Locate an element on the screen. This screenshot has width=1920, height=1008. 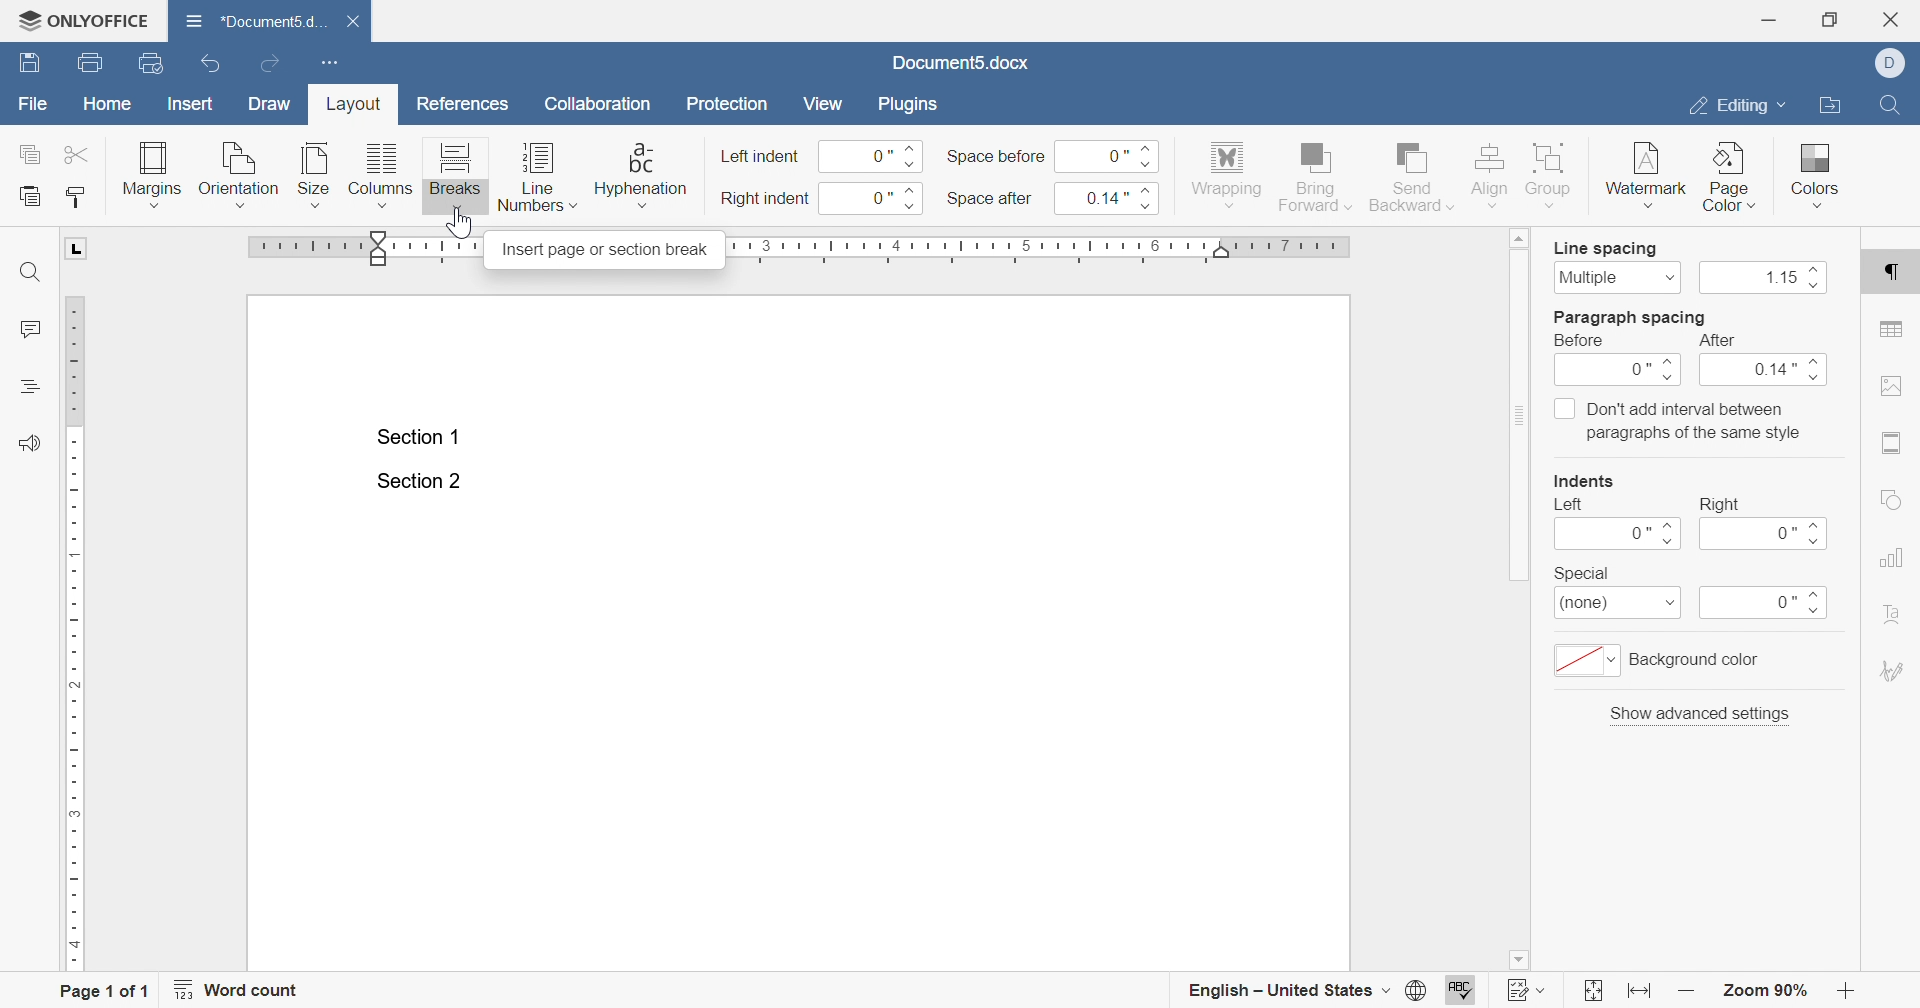
restore down is located at coordinates (1830, 20).